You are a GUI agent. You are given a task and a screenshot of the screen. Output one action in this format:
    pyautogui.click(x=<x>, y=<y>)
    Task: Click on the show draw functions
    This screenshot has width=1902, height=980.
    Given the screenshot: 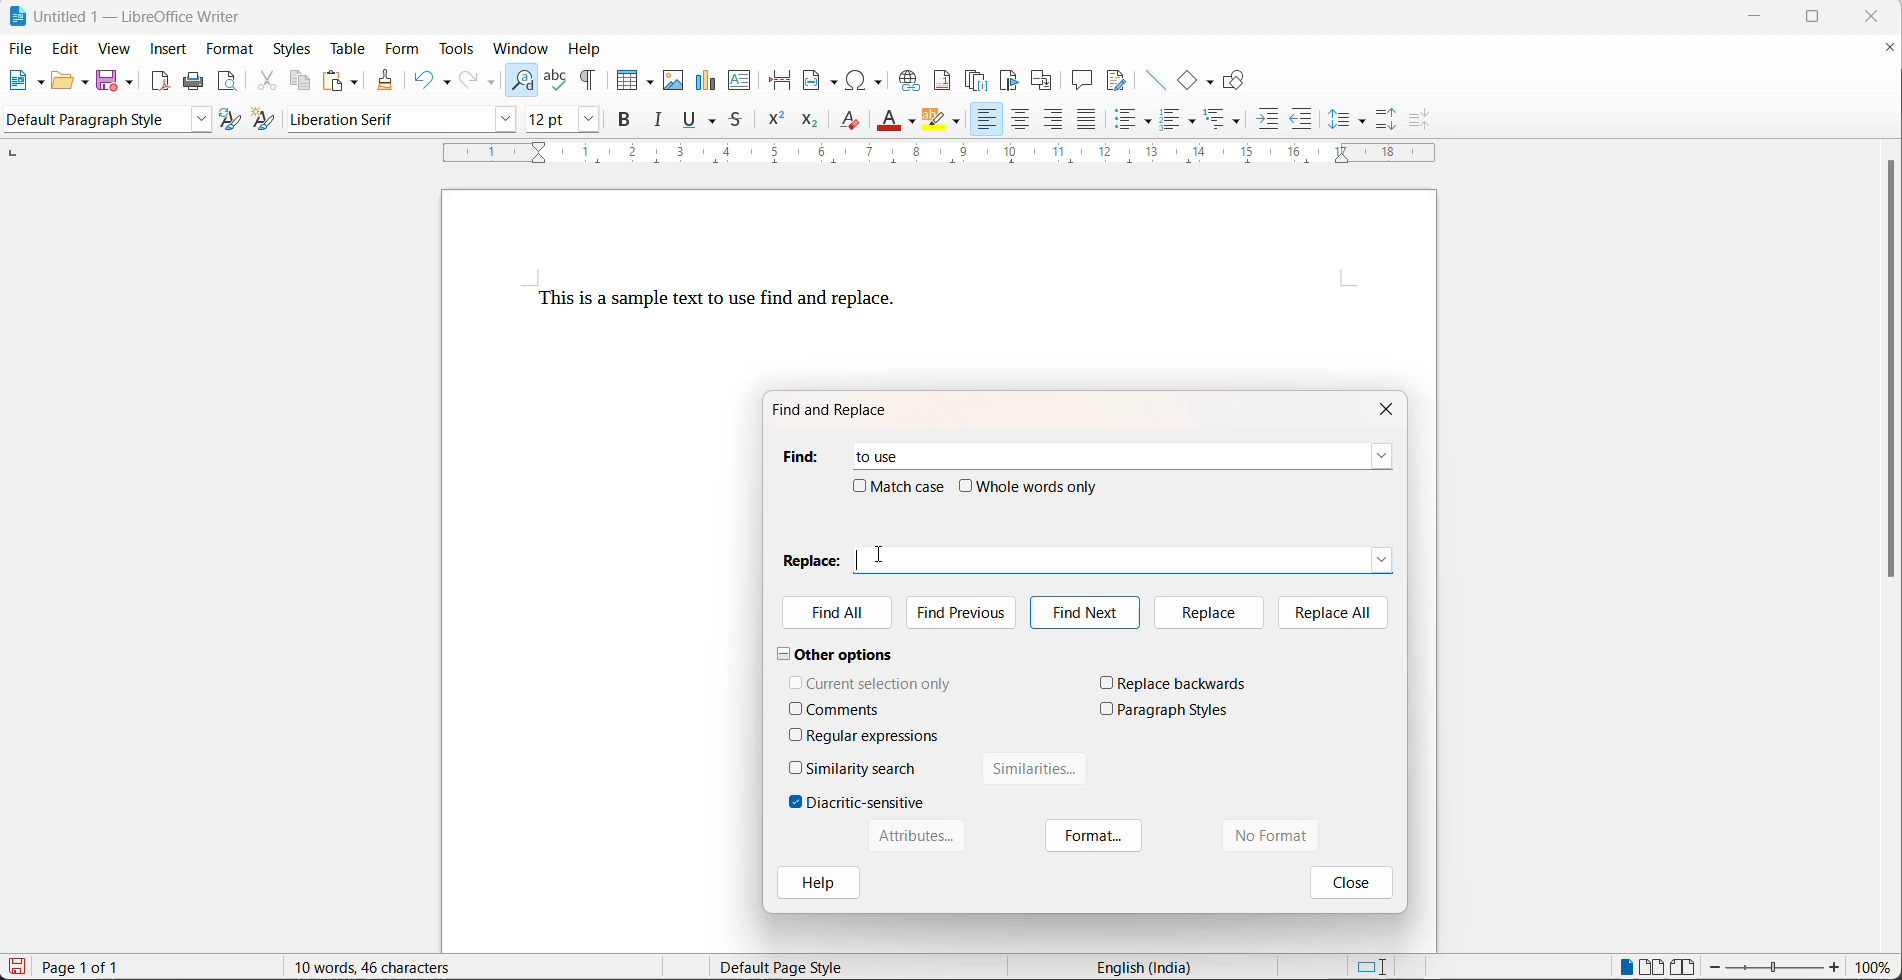 What is the action you would take?
    pyautogui.click(x=1236, y=80)
    